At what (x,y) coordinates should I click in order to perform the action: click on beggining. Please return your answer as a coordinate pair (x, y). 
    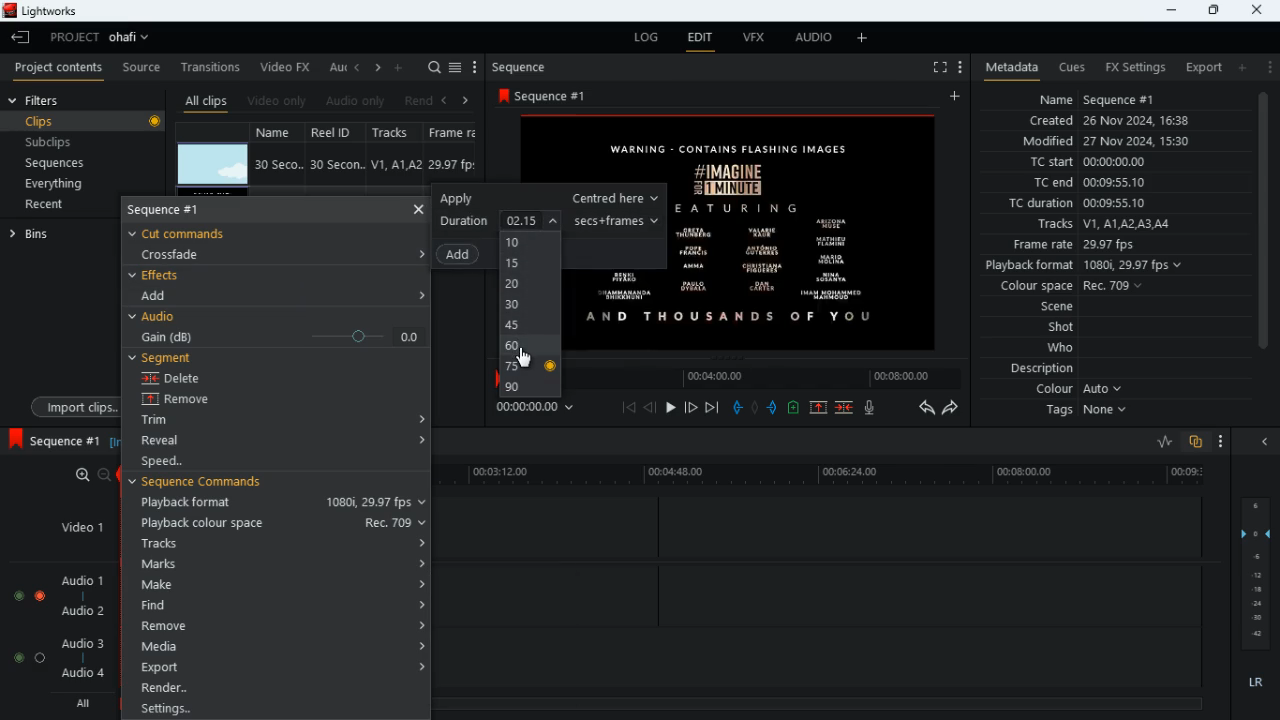
    Looking at the image, I should click on (629, 407).